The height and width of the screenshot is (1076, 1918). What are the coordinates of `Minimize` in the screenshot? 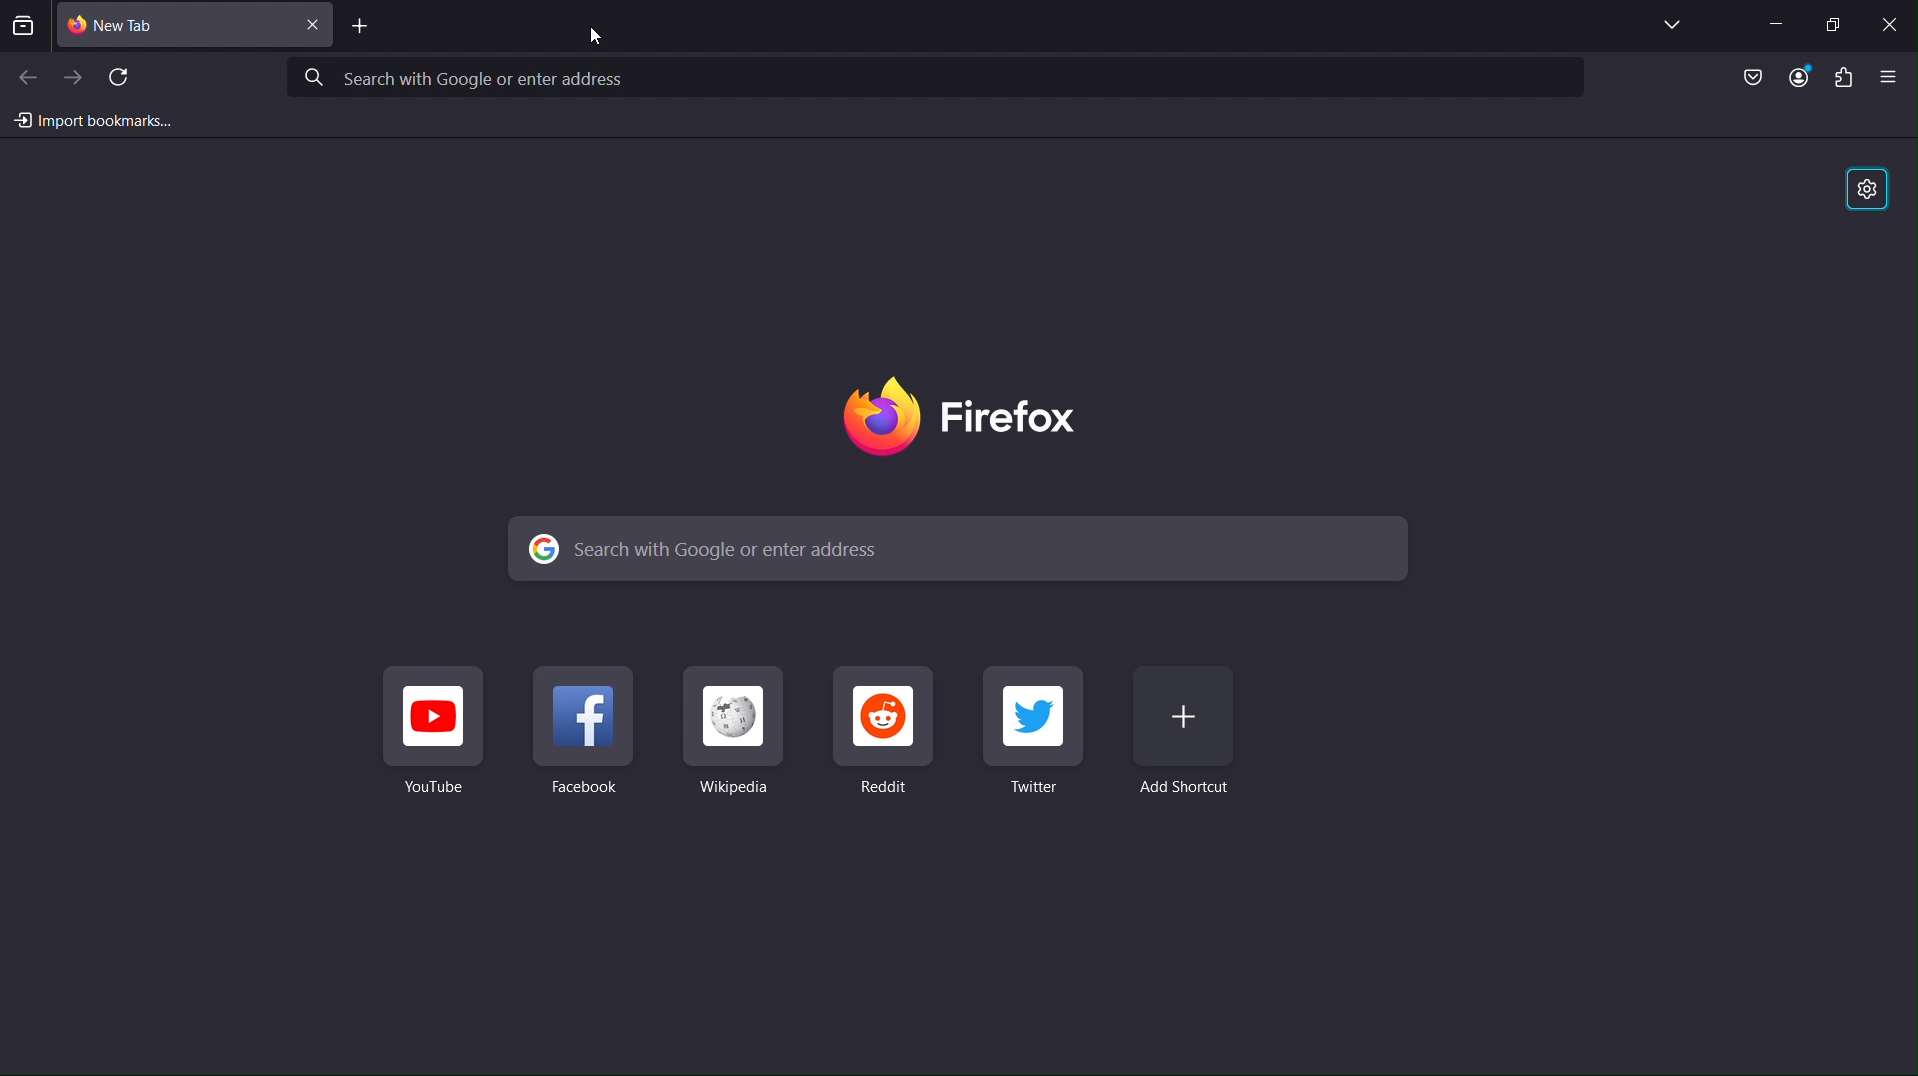 It's located at (1771, 21).